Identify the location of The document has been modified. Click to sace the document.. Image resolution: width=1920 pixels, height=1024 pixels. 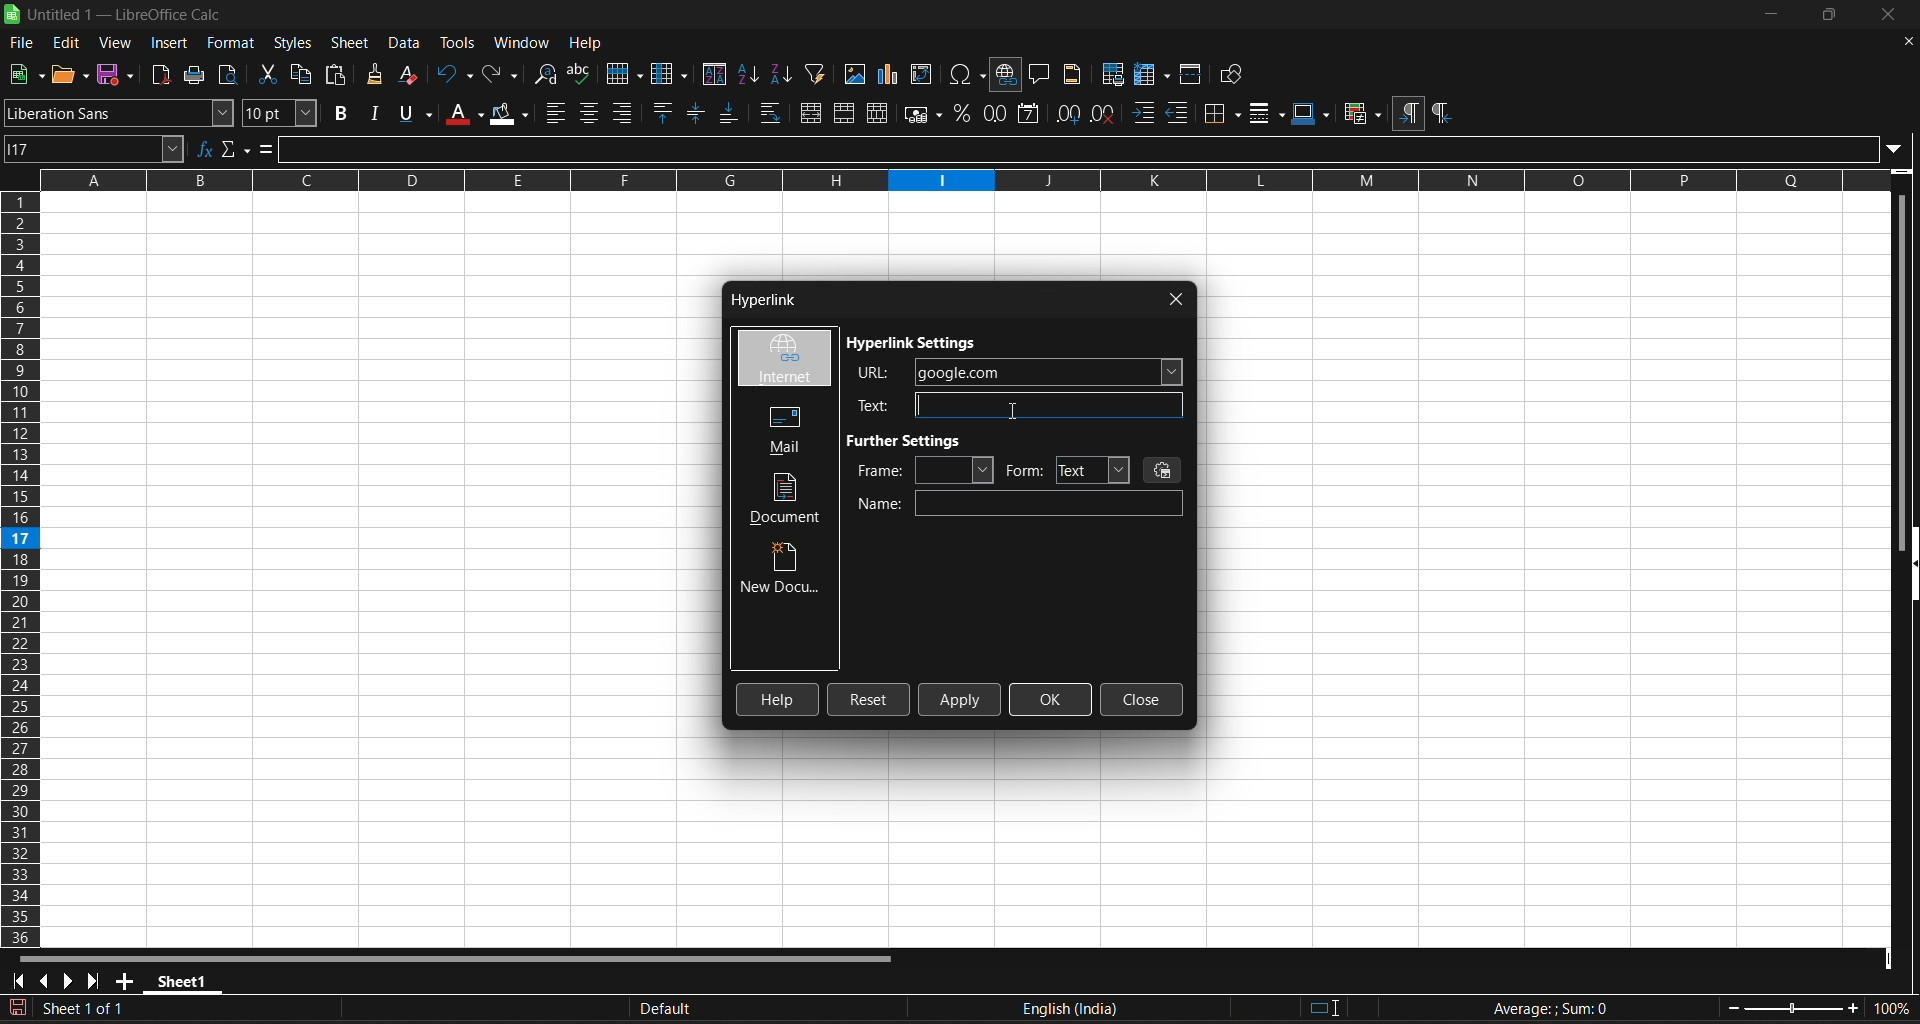
(317, 1010).